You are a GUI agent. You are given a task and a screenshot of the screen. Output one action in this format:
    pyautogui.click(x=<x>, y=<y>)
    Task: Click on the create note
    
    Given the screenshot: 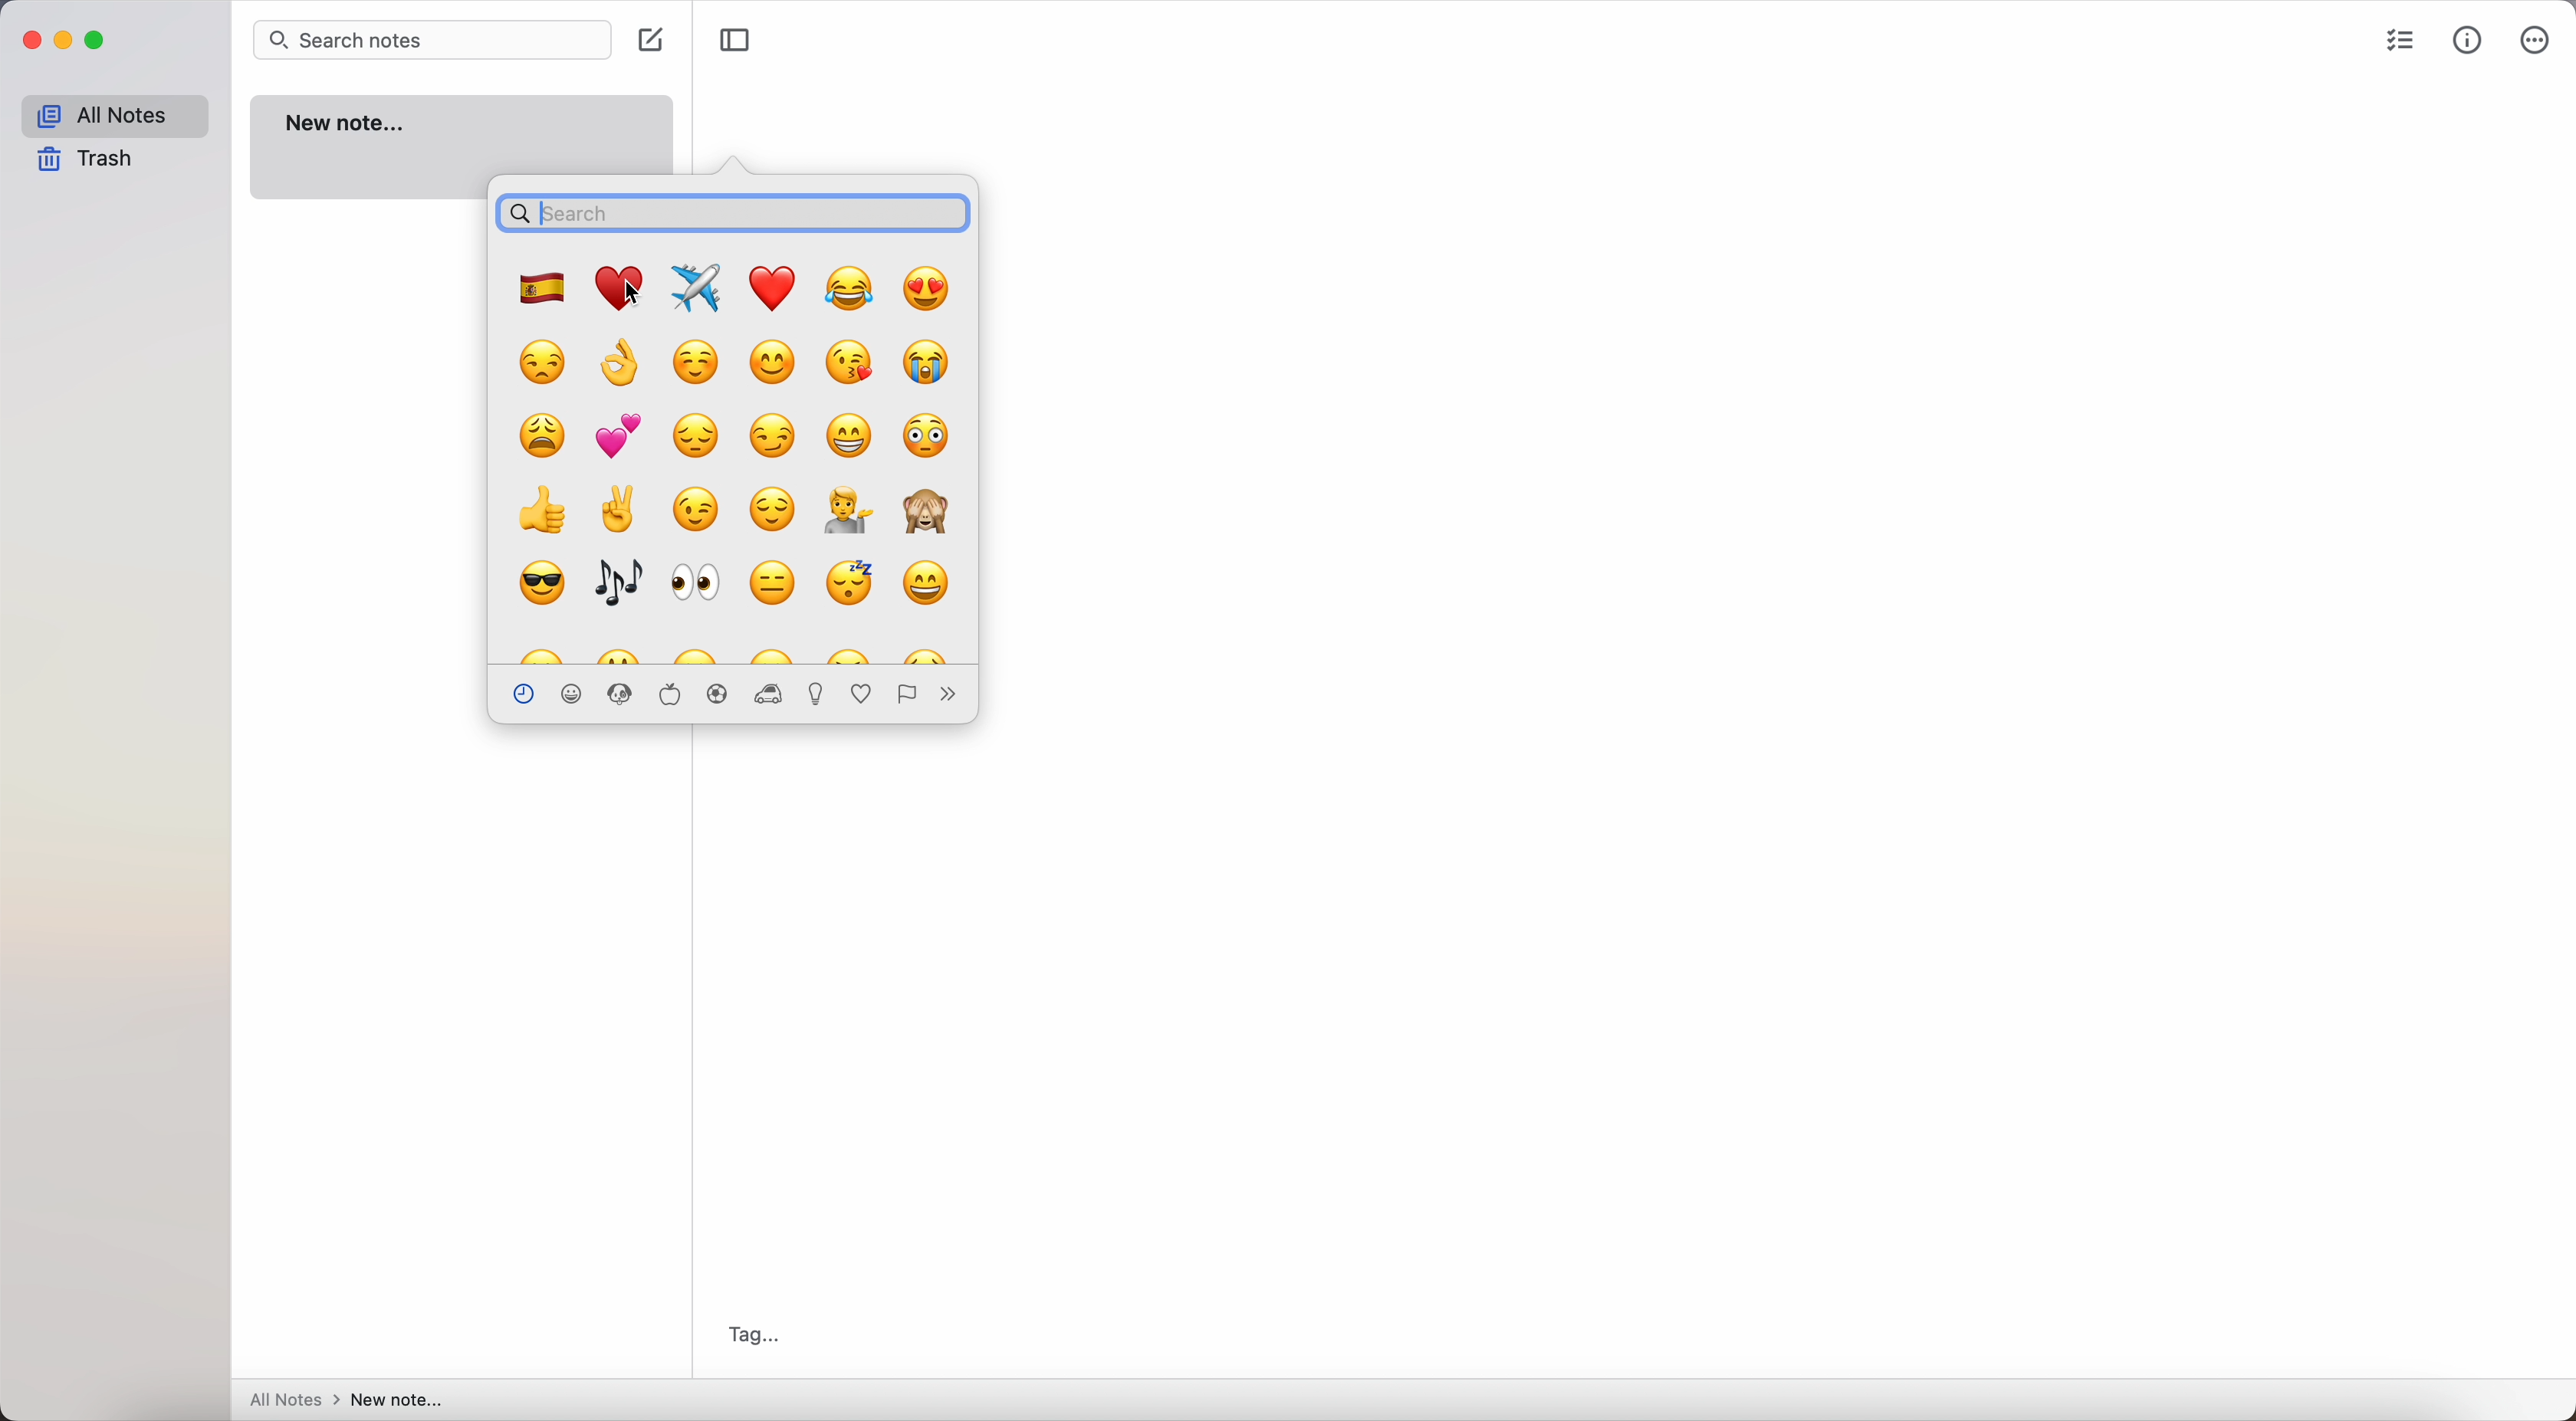 What is the action you would take?
    pyautogui.click(x=651, y=40)
    